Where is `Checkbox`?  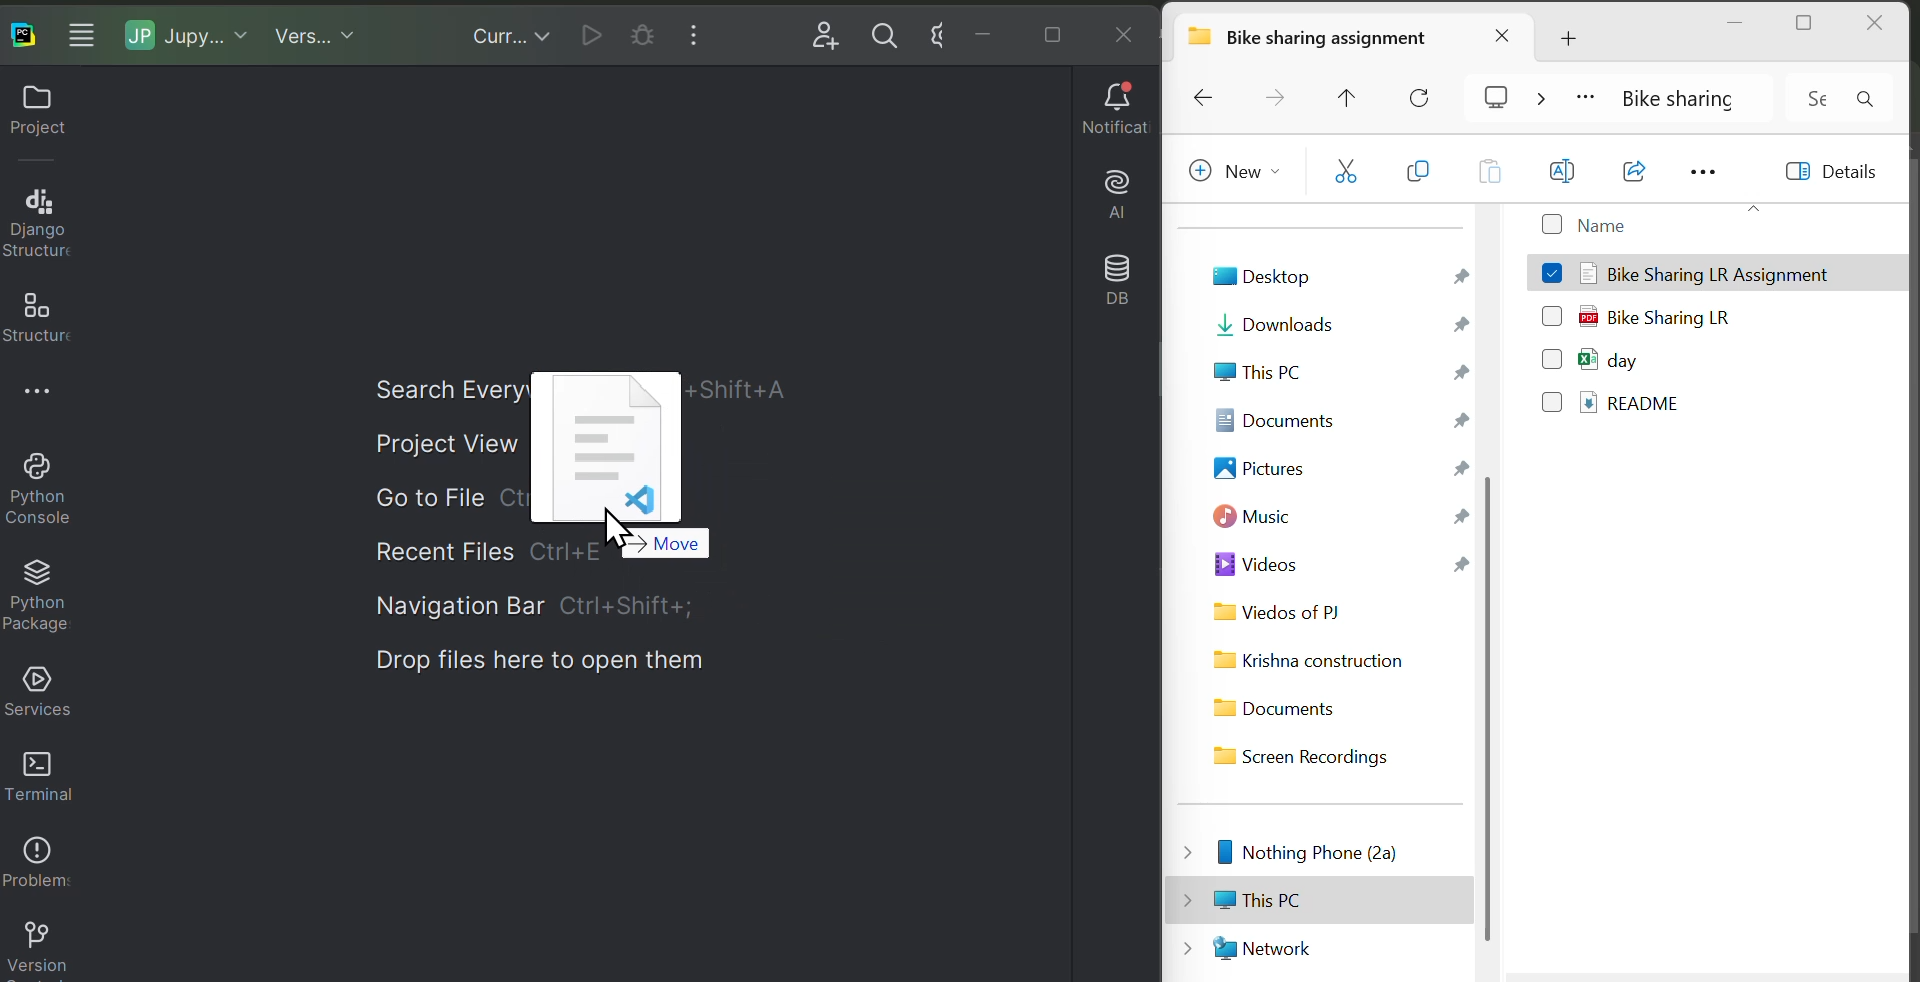
Checkbox is located at coordinates (1552, 407).